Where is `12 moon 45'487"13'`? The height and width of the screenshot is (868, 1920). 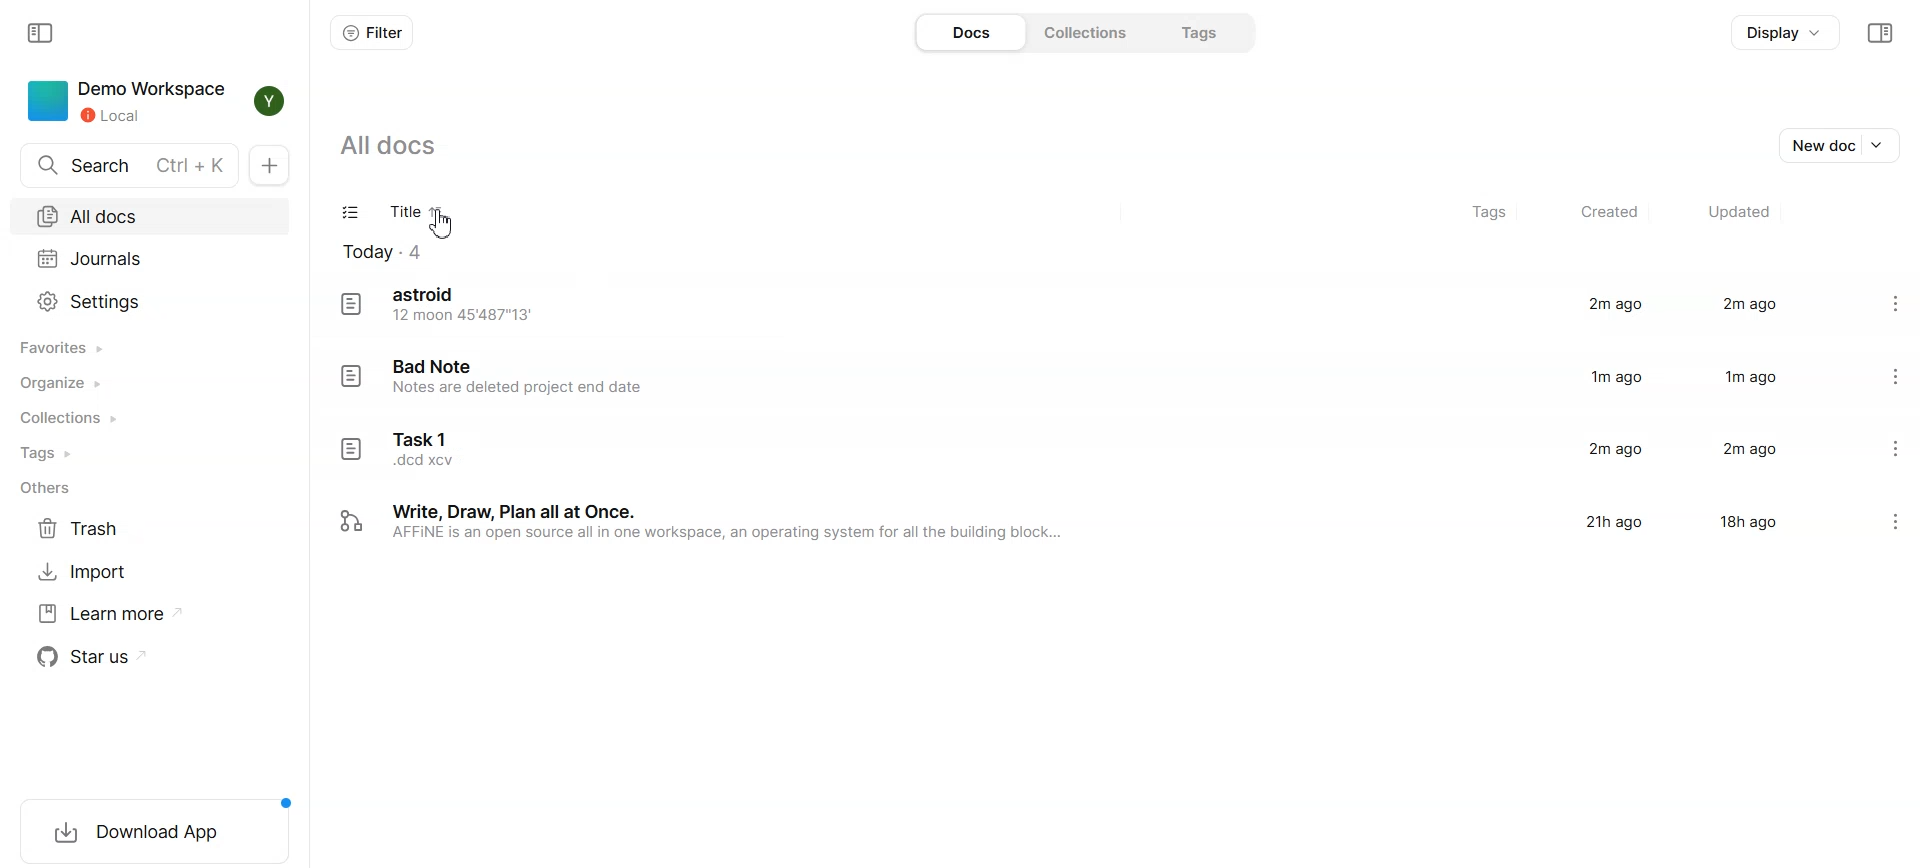
12 moon 45'487"13' is located at coordinates (462, 315).